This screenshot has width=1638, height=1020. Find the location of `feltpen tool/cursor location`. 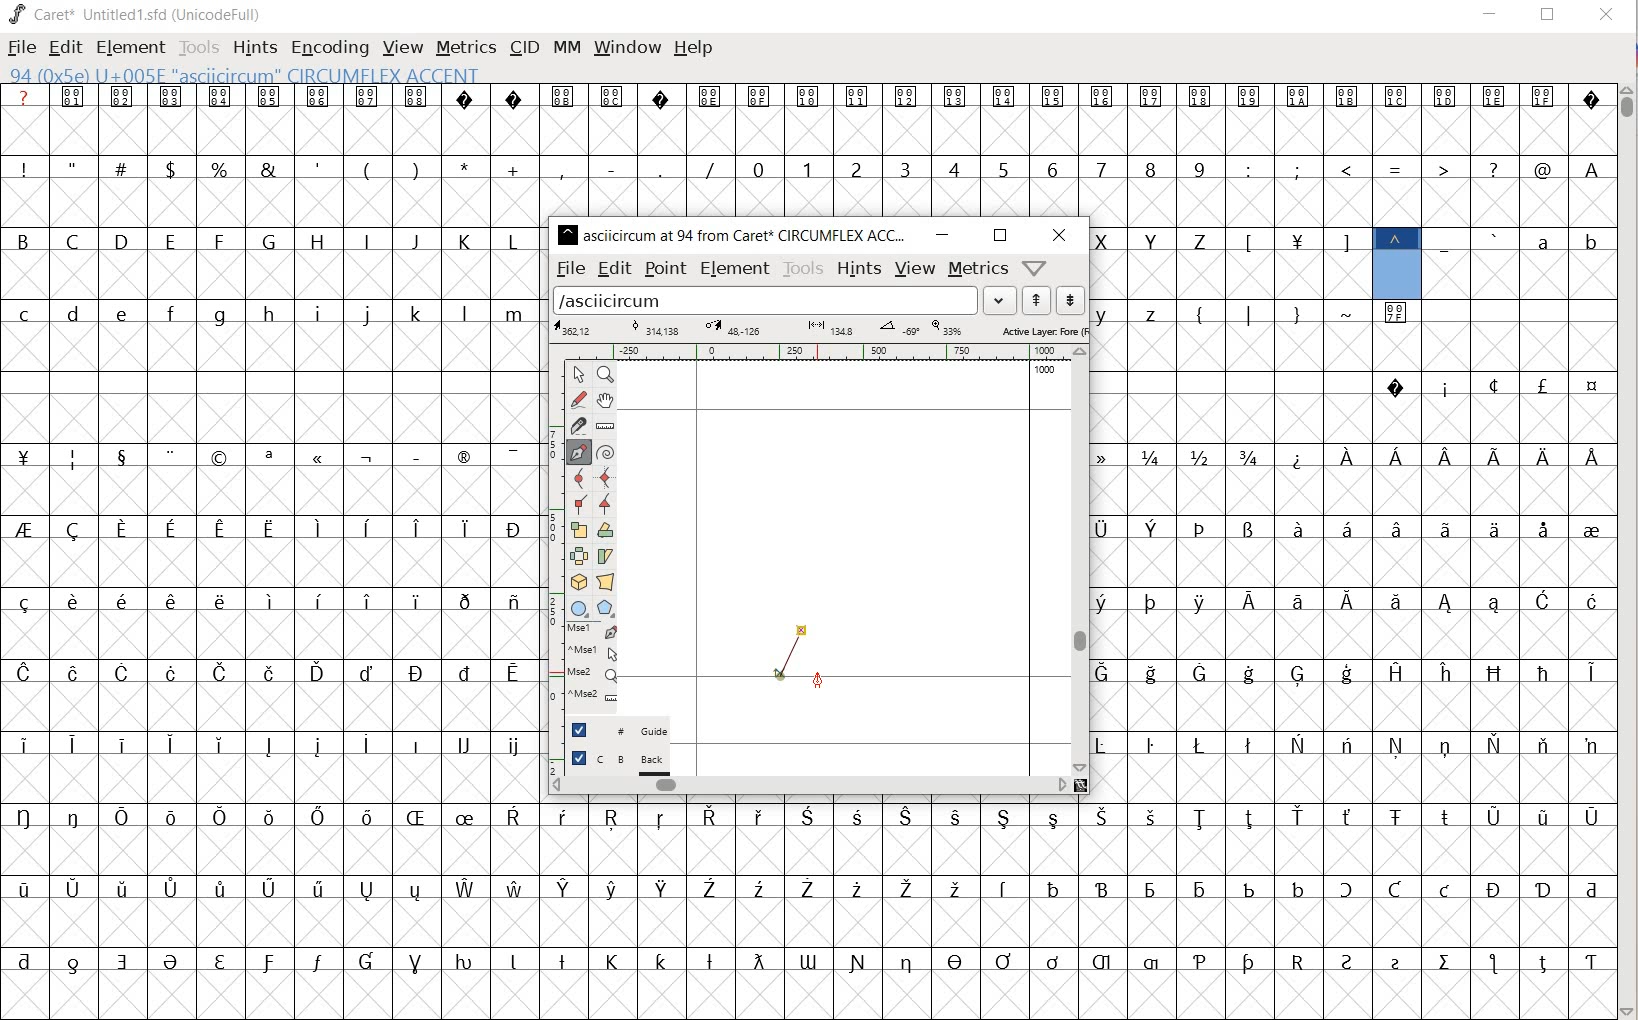

feltpen tool/cursor location is located at coordinates (820, 679).